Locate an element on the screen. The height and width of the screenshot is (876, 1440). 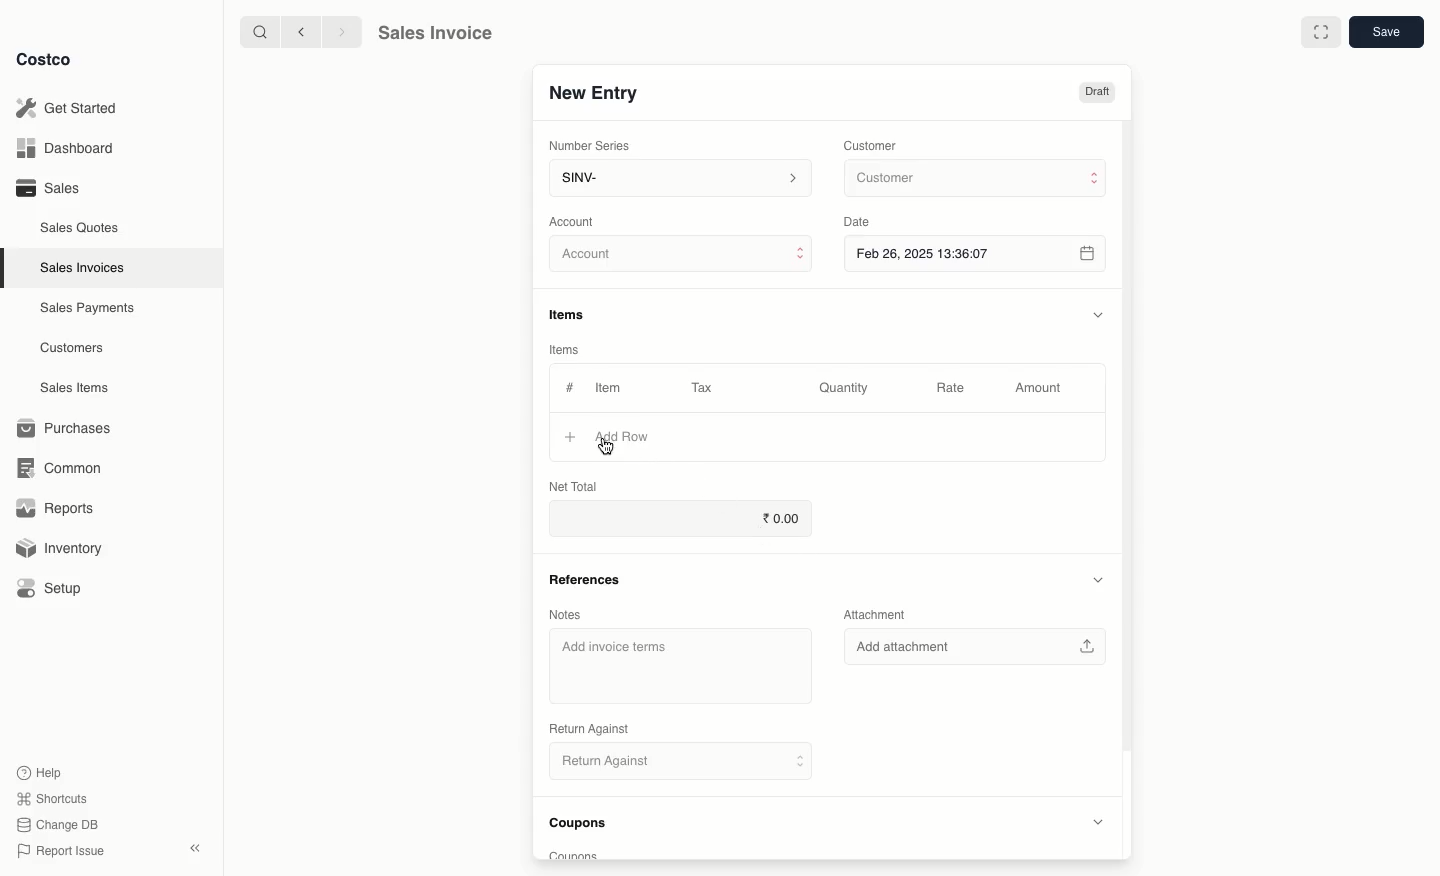
Attachment is located at coordinates (874, 613).